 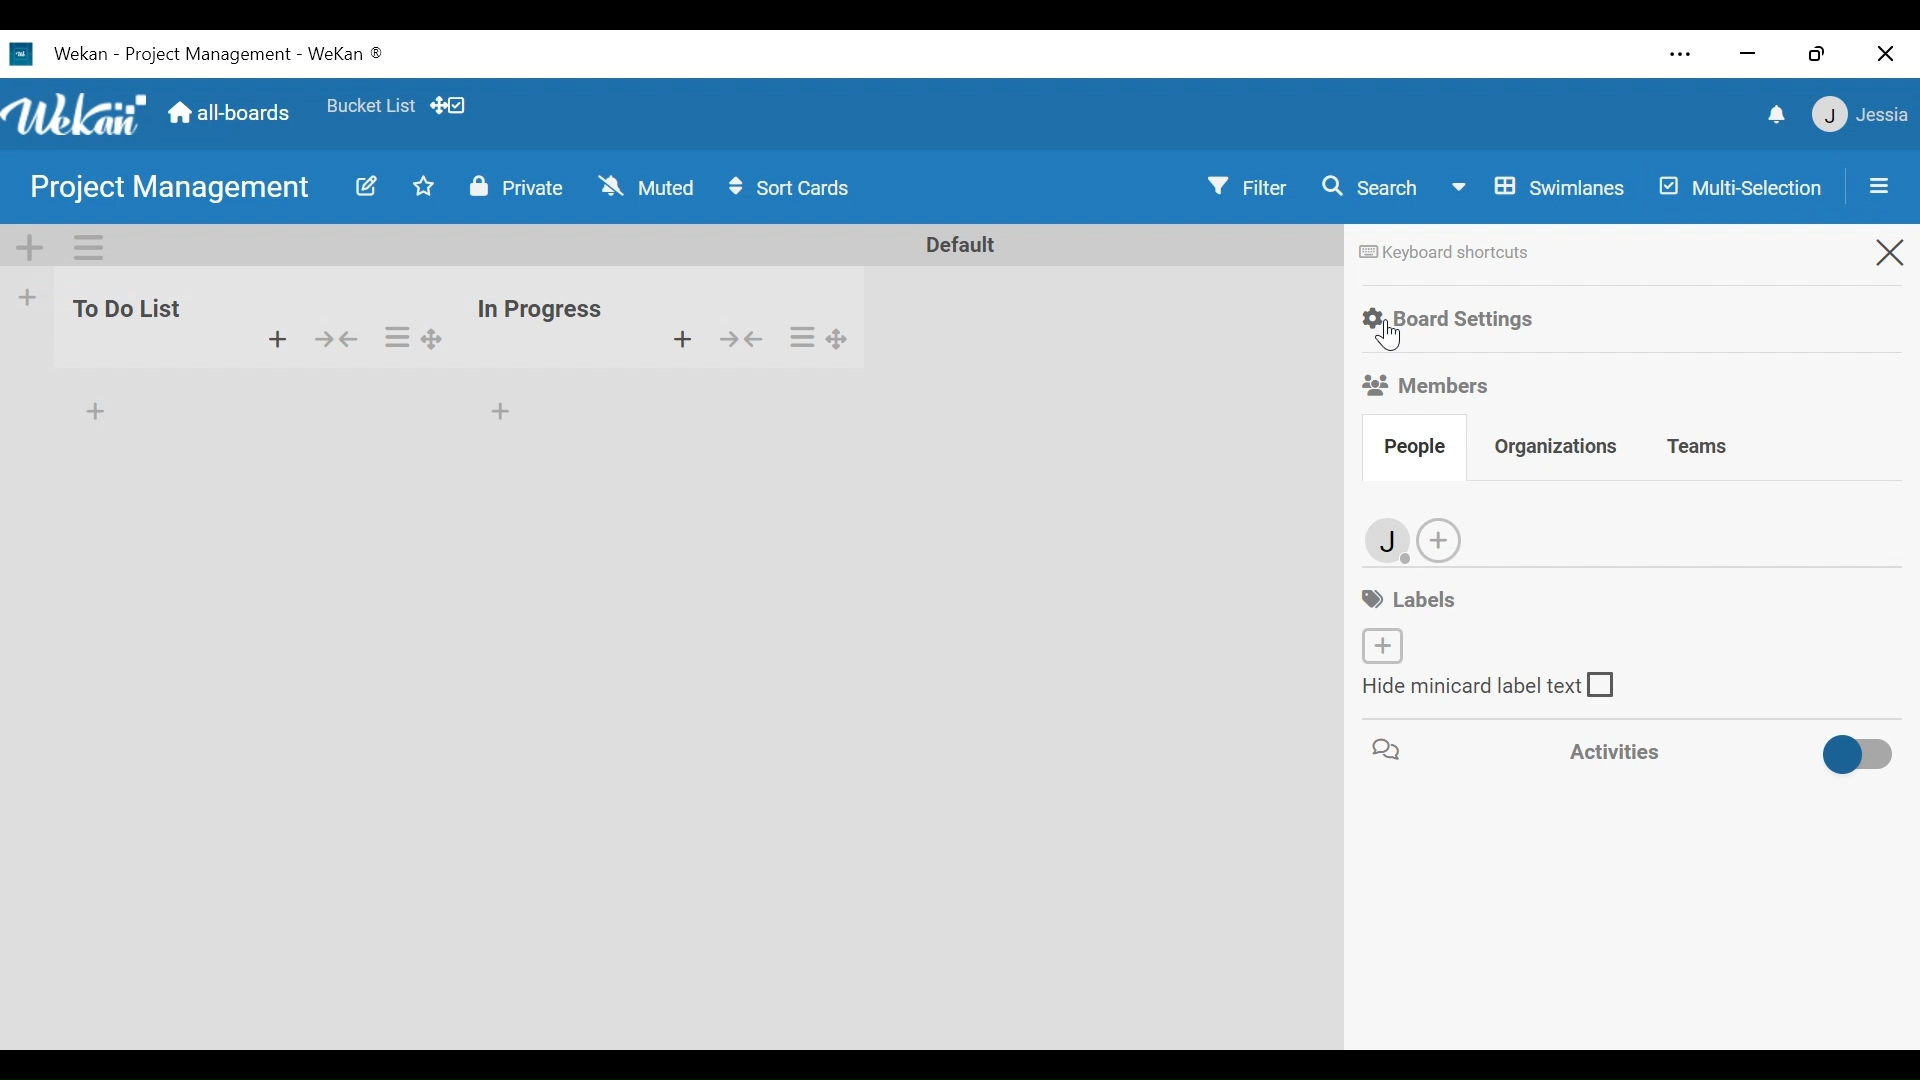 What do you see at coordinates (365, 188) in the screenshot?
I see `Edit` at bounding box center [365, 188].